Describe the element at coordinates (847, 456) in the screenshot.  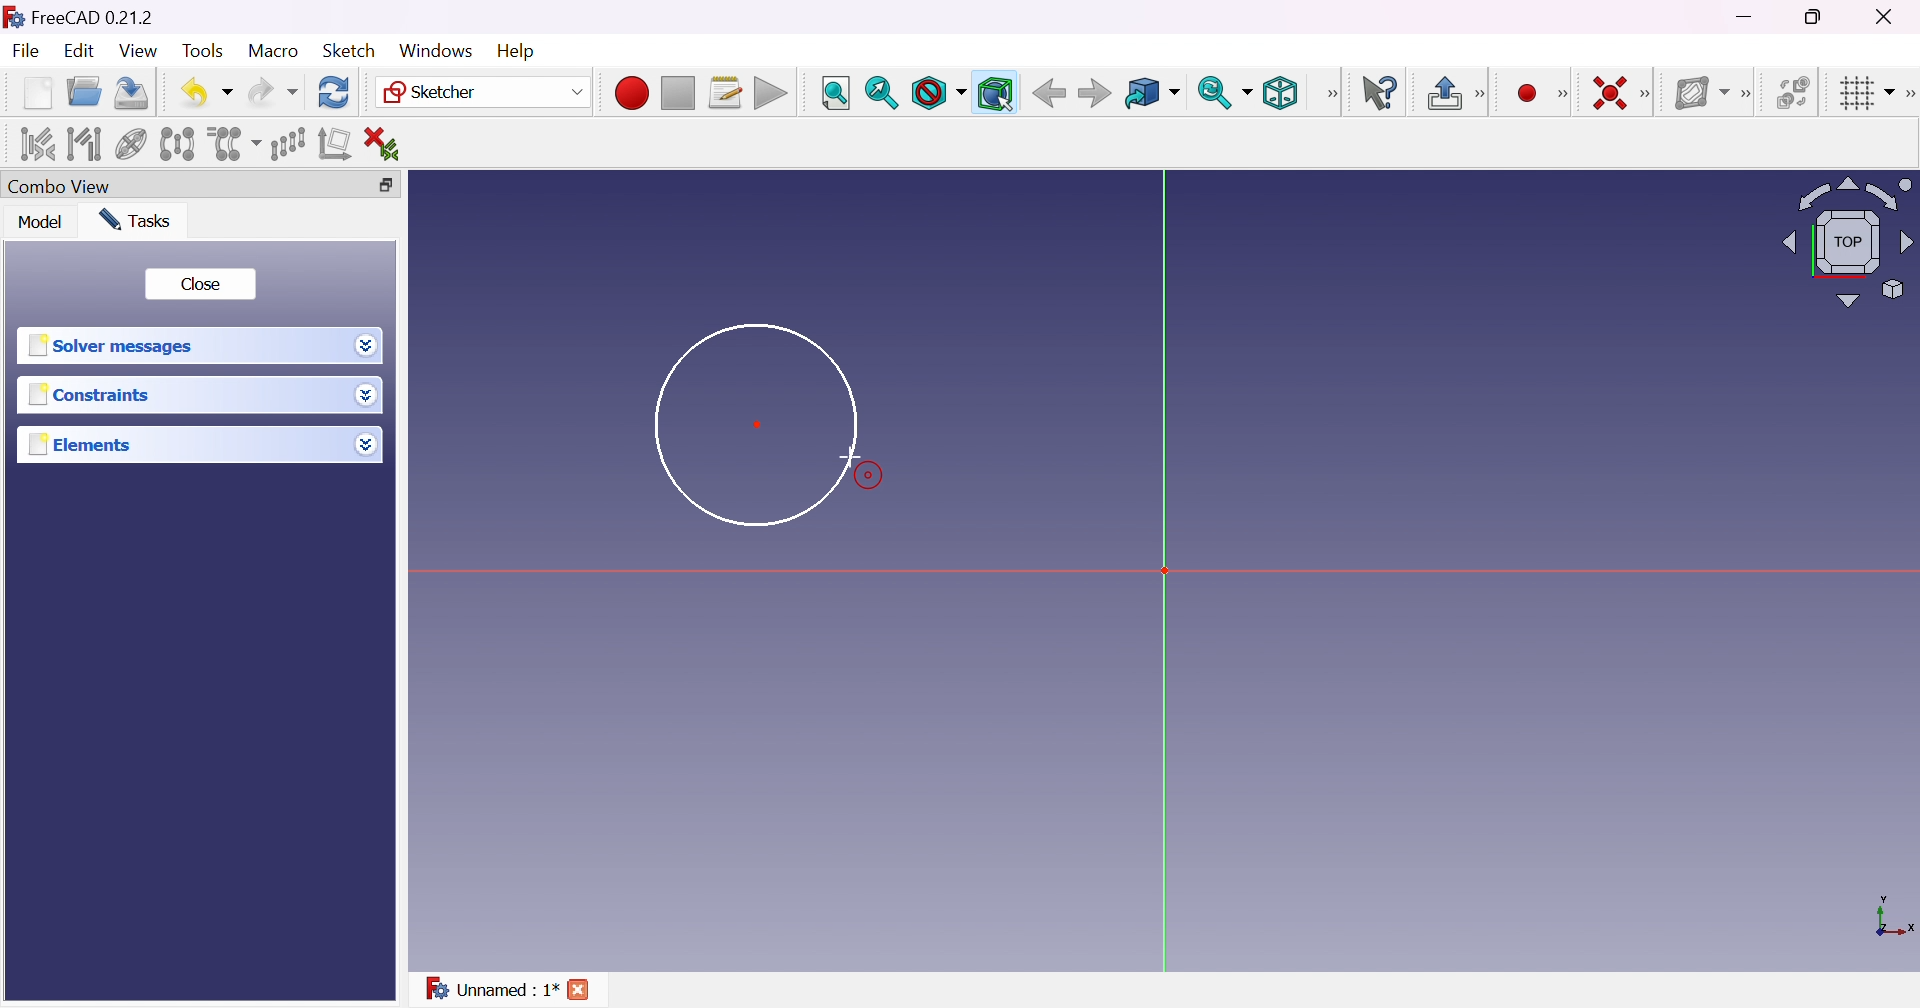
I see `Cursor` at that location.